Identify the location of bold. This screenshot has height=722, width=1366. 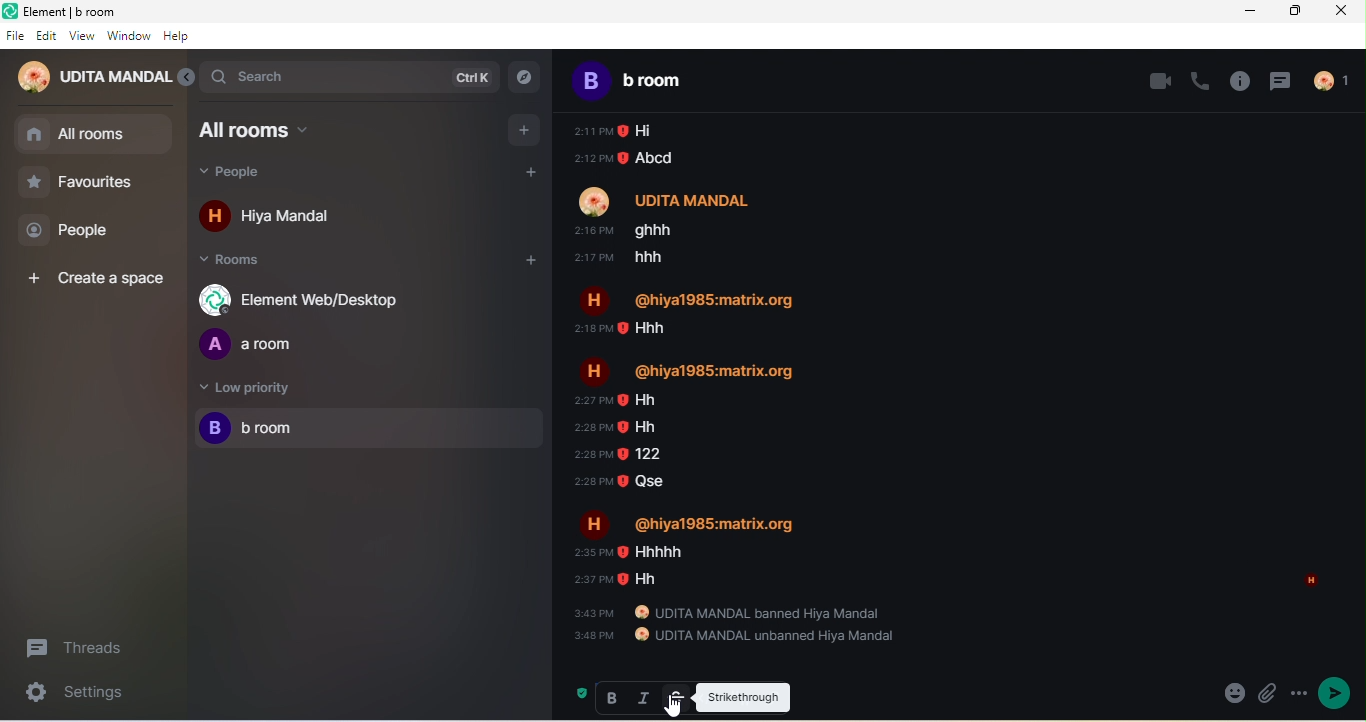
(609, 698).